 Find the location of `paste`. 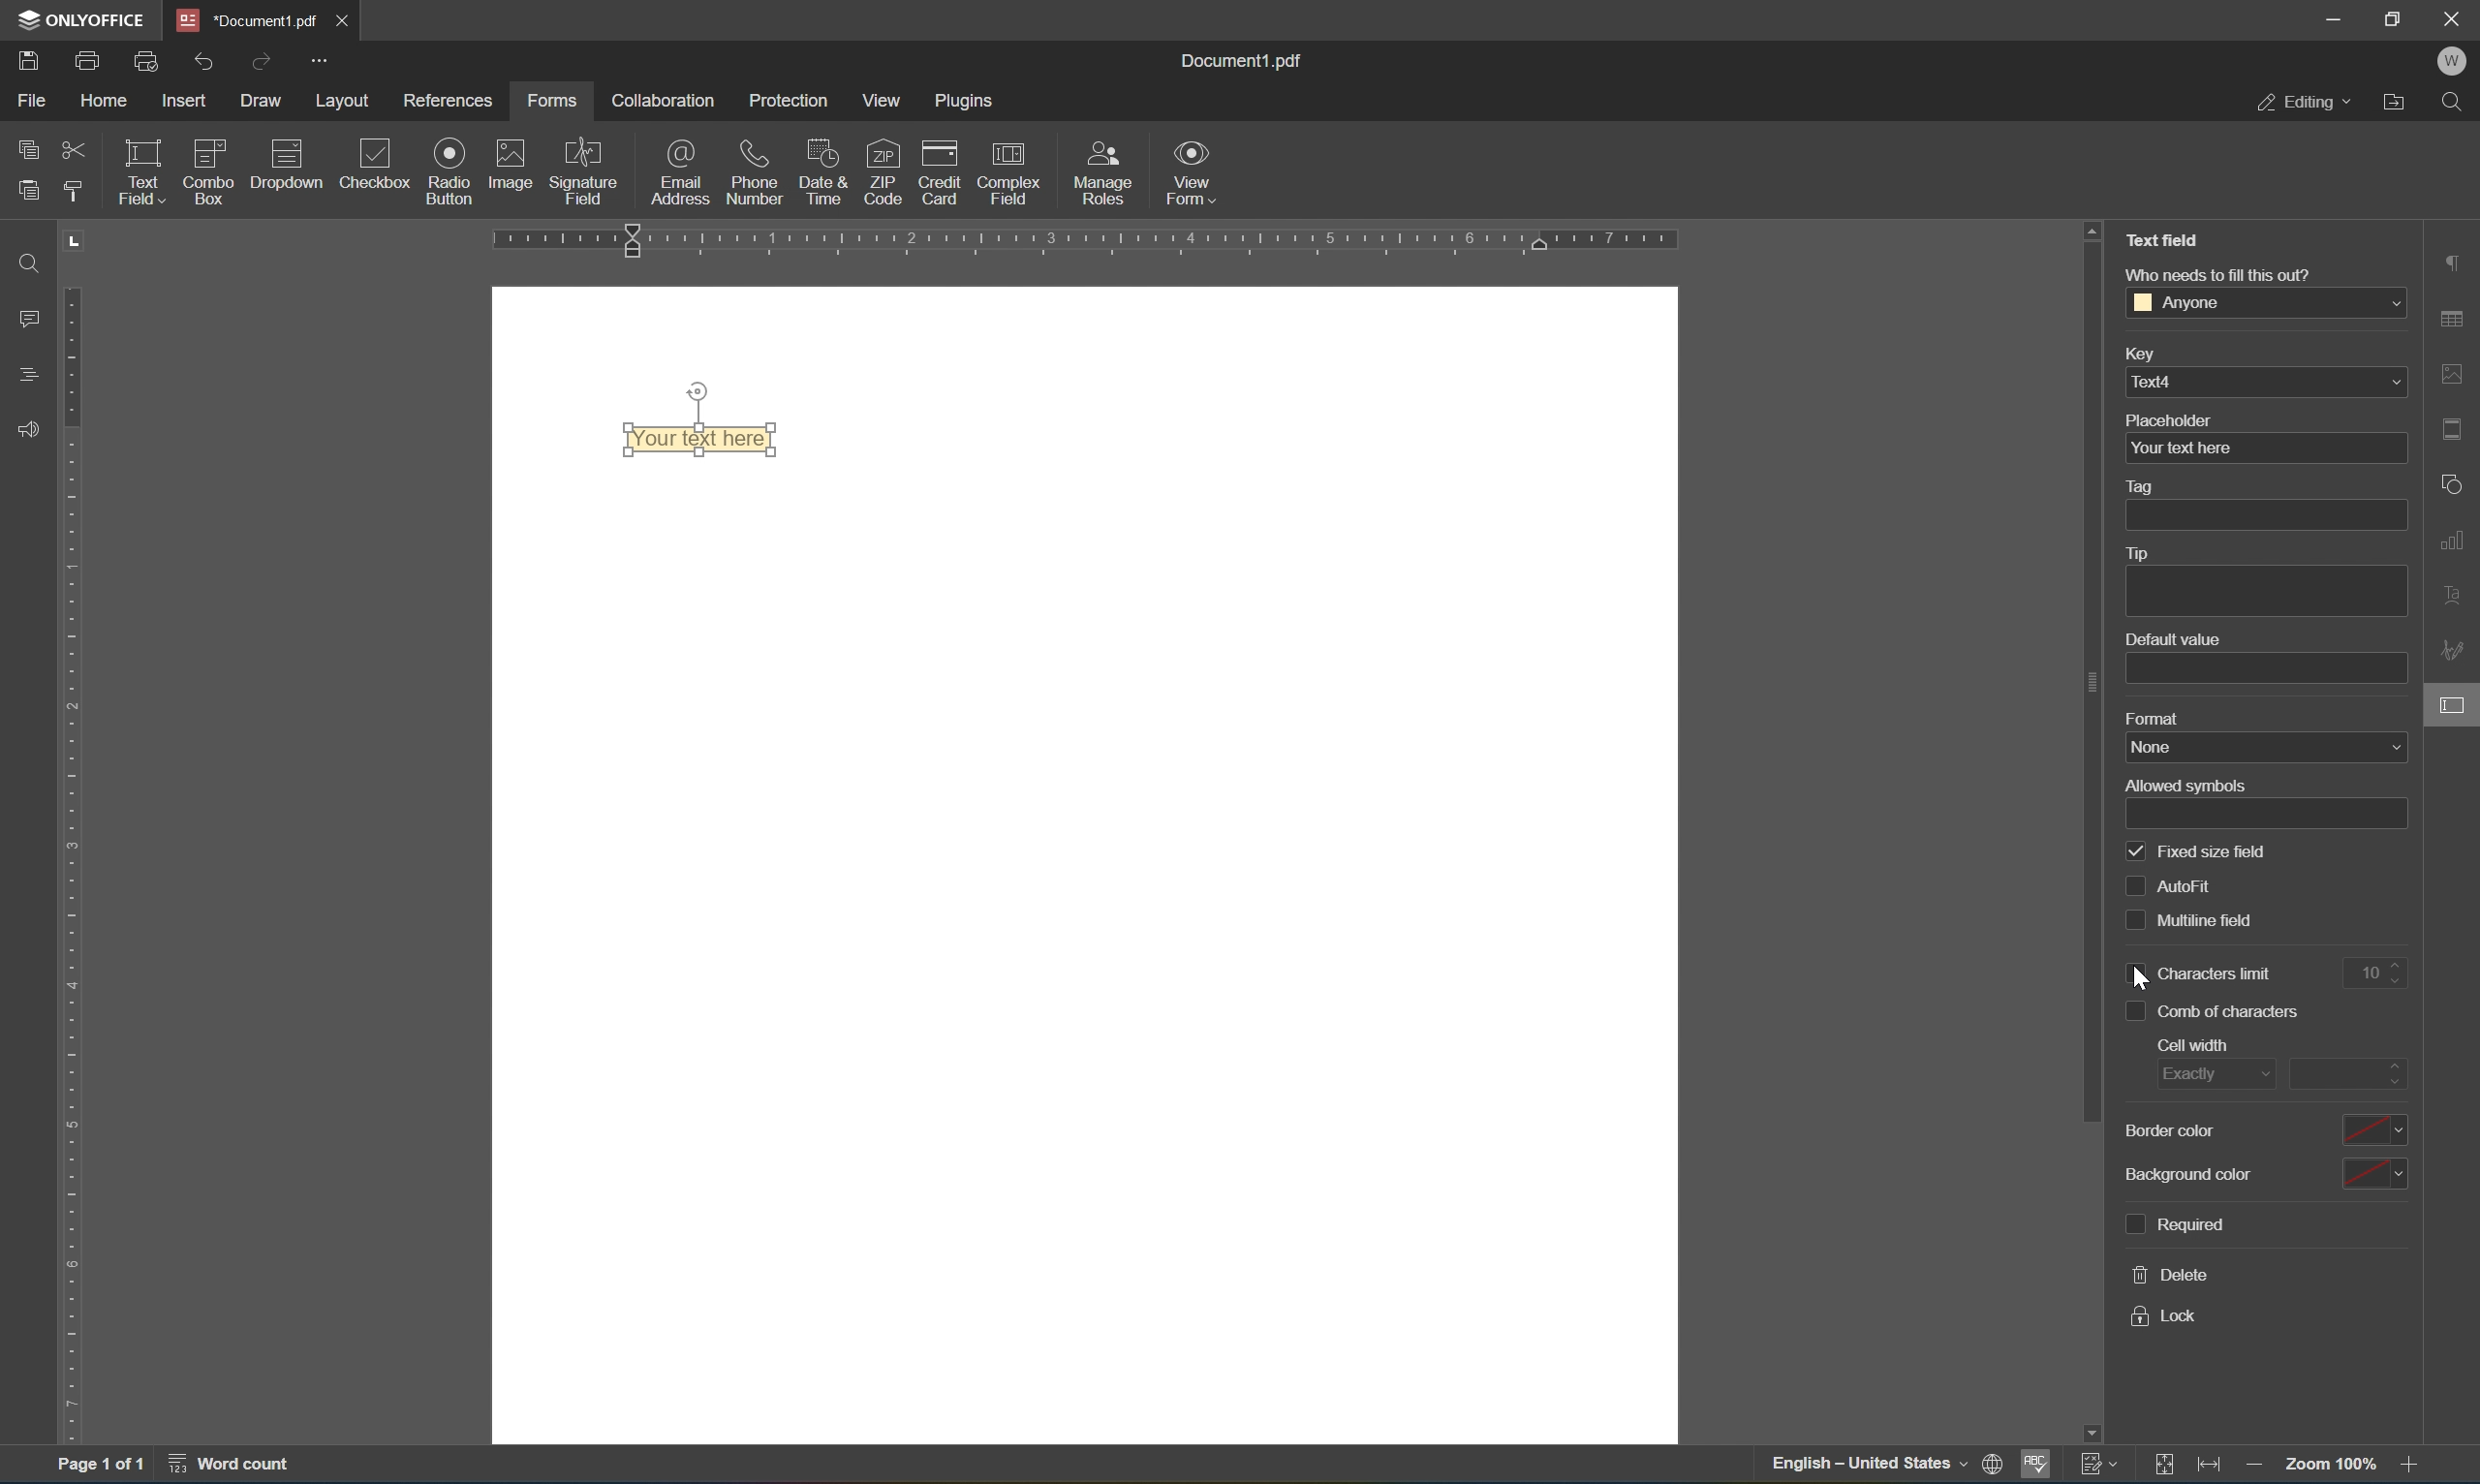

paste is located at coordinates (29, 190).